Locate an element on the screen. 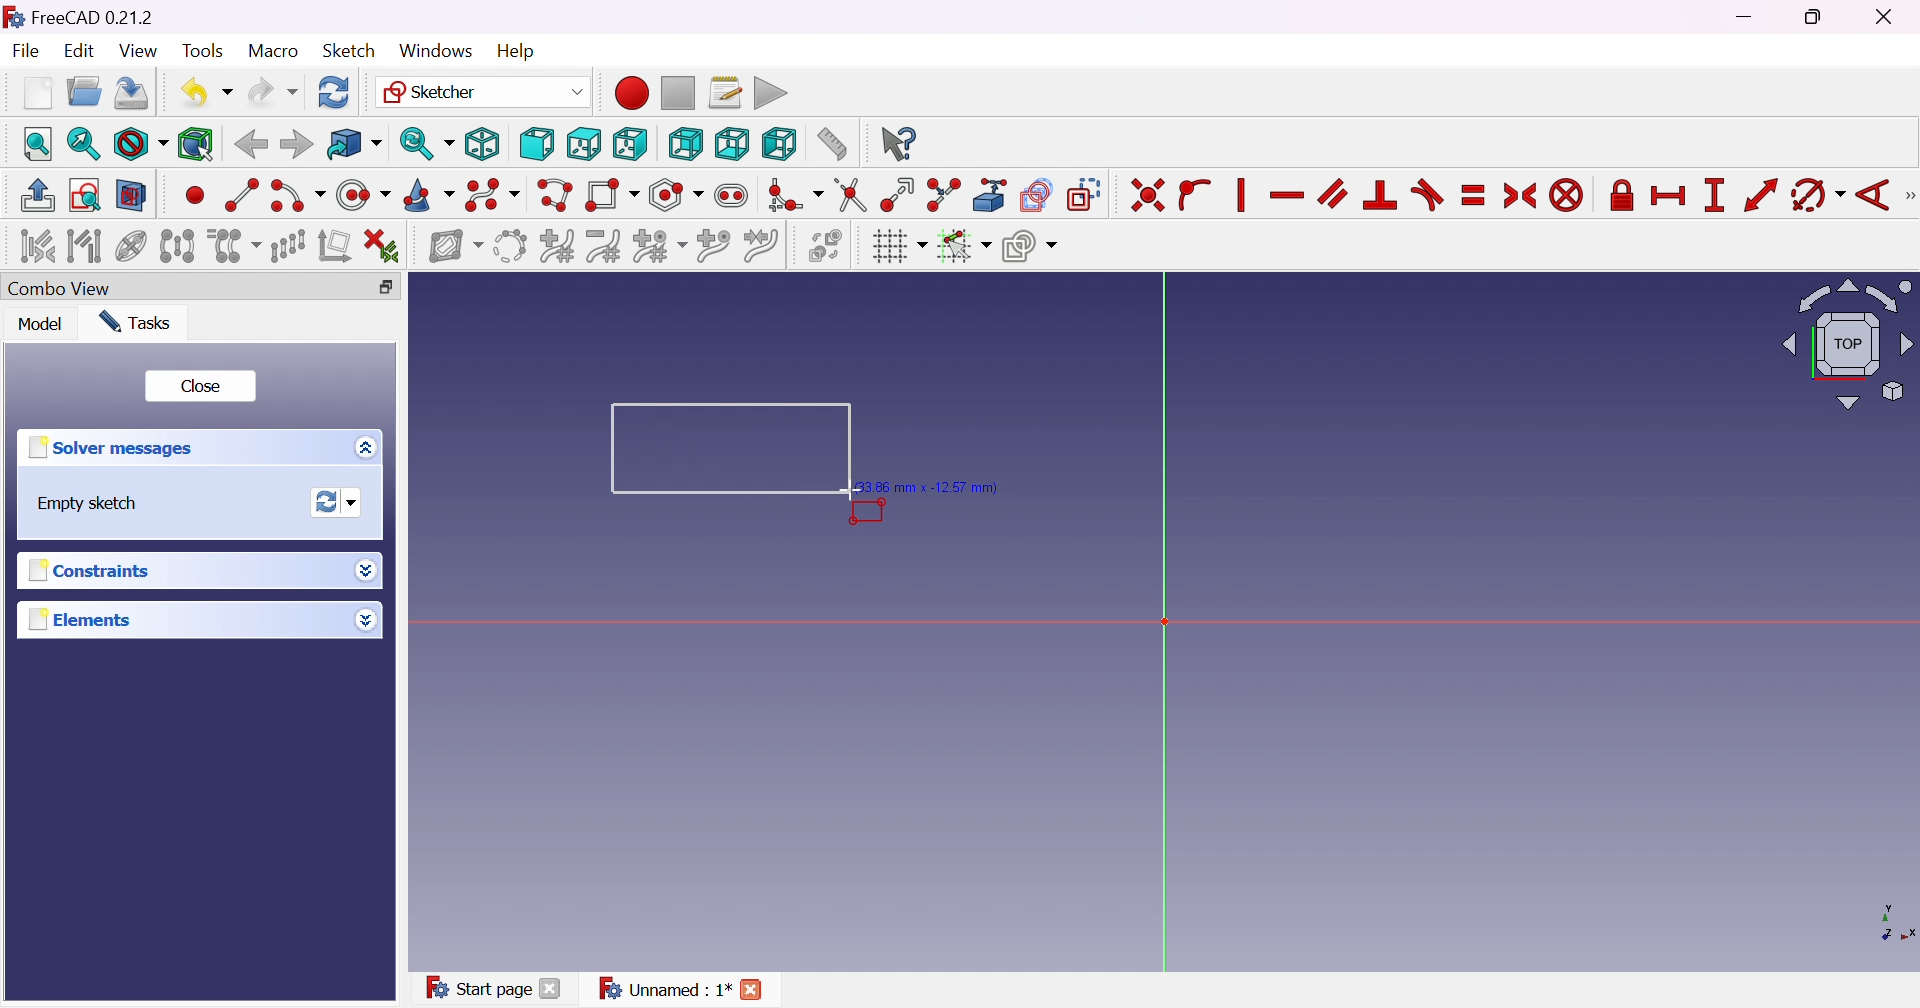 Image resolution: width=1920 pixels, height=1008 pixels. Undo is located at coordinates (205, 92).